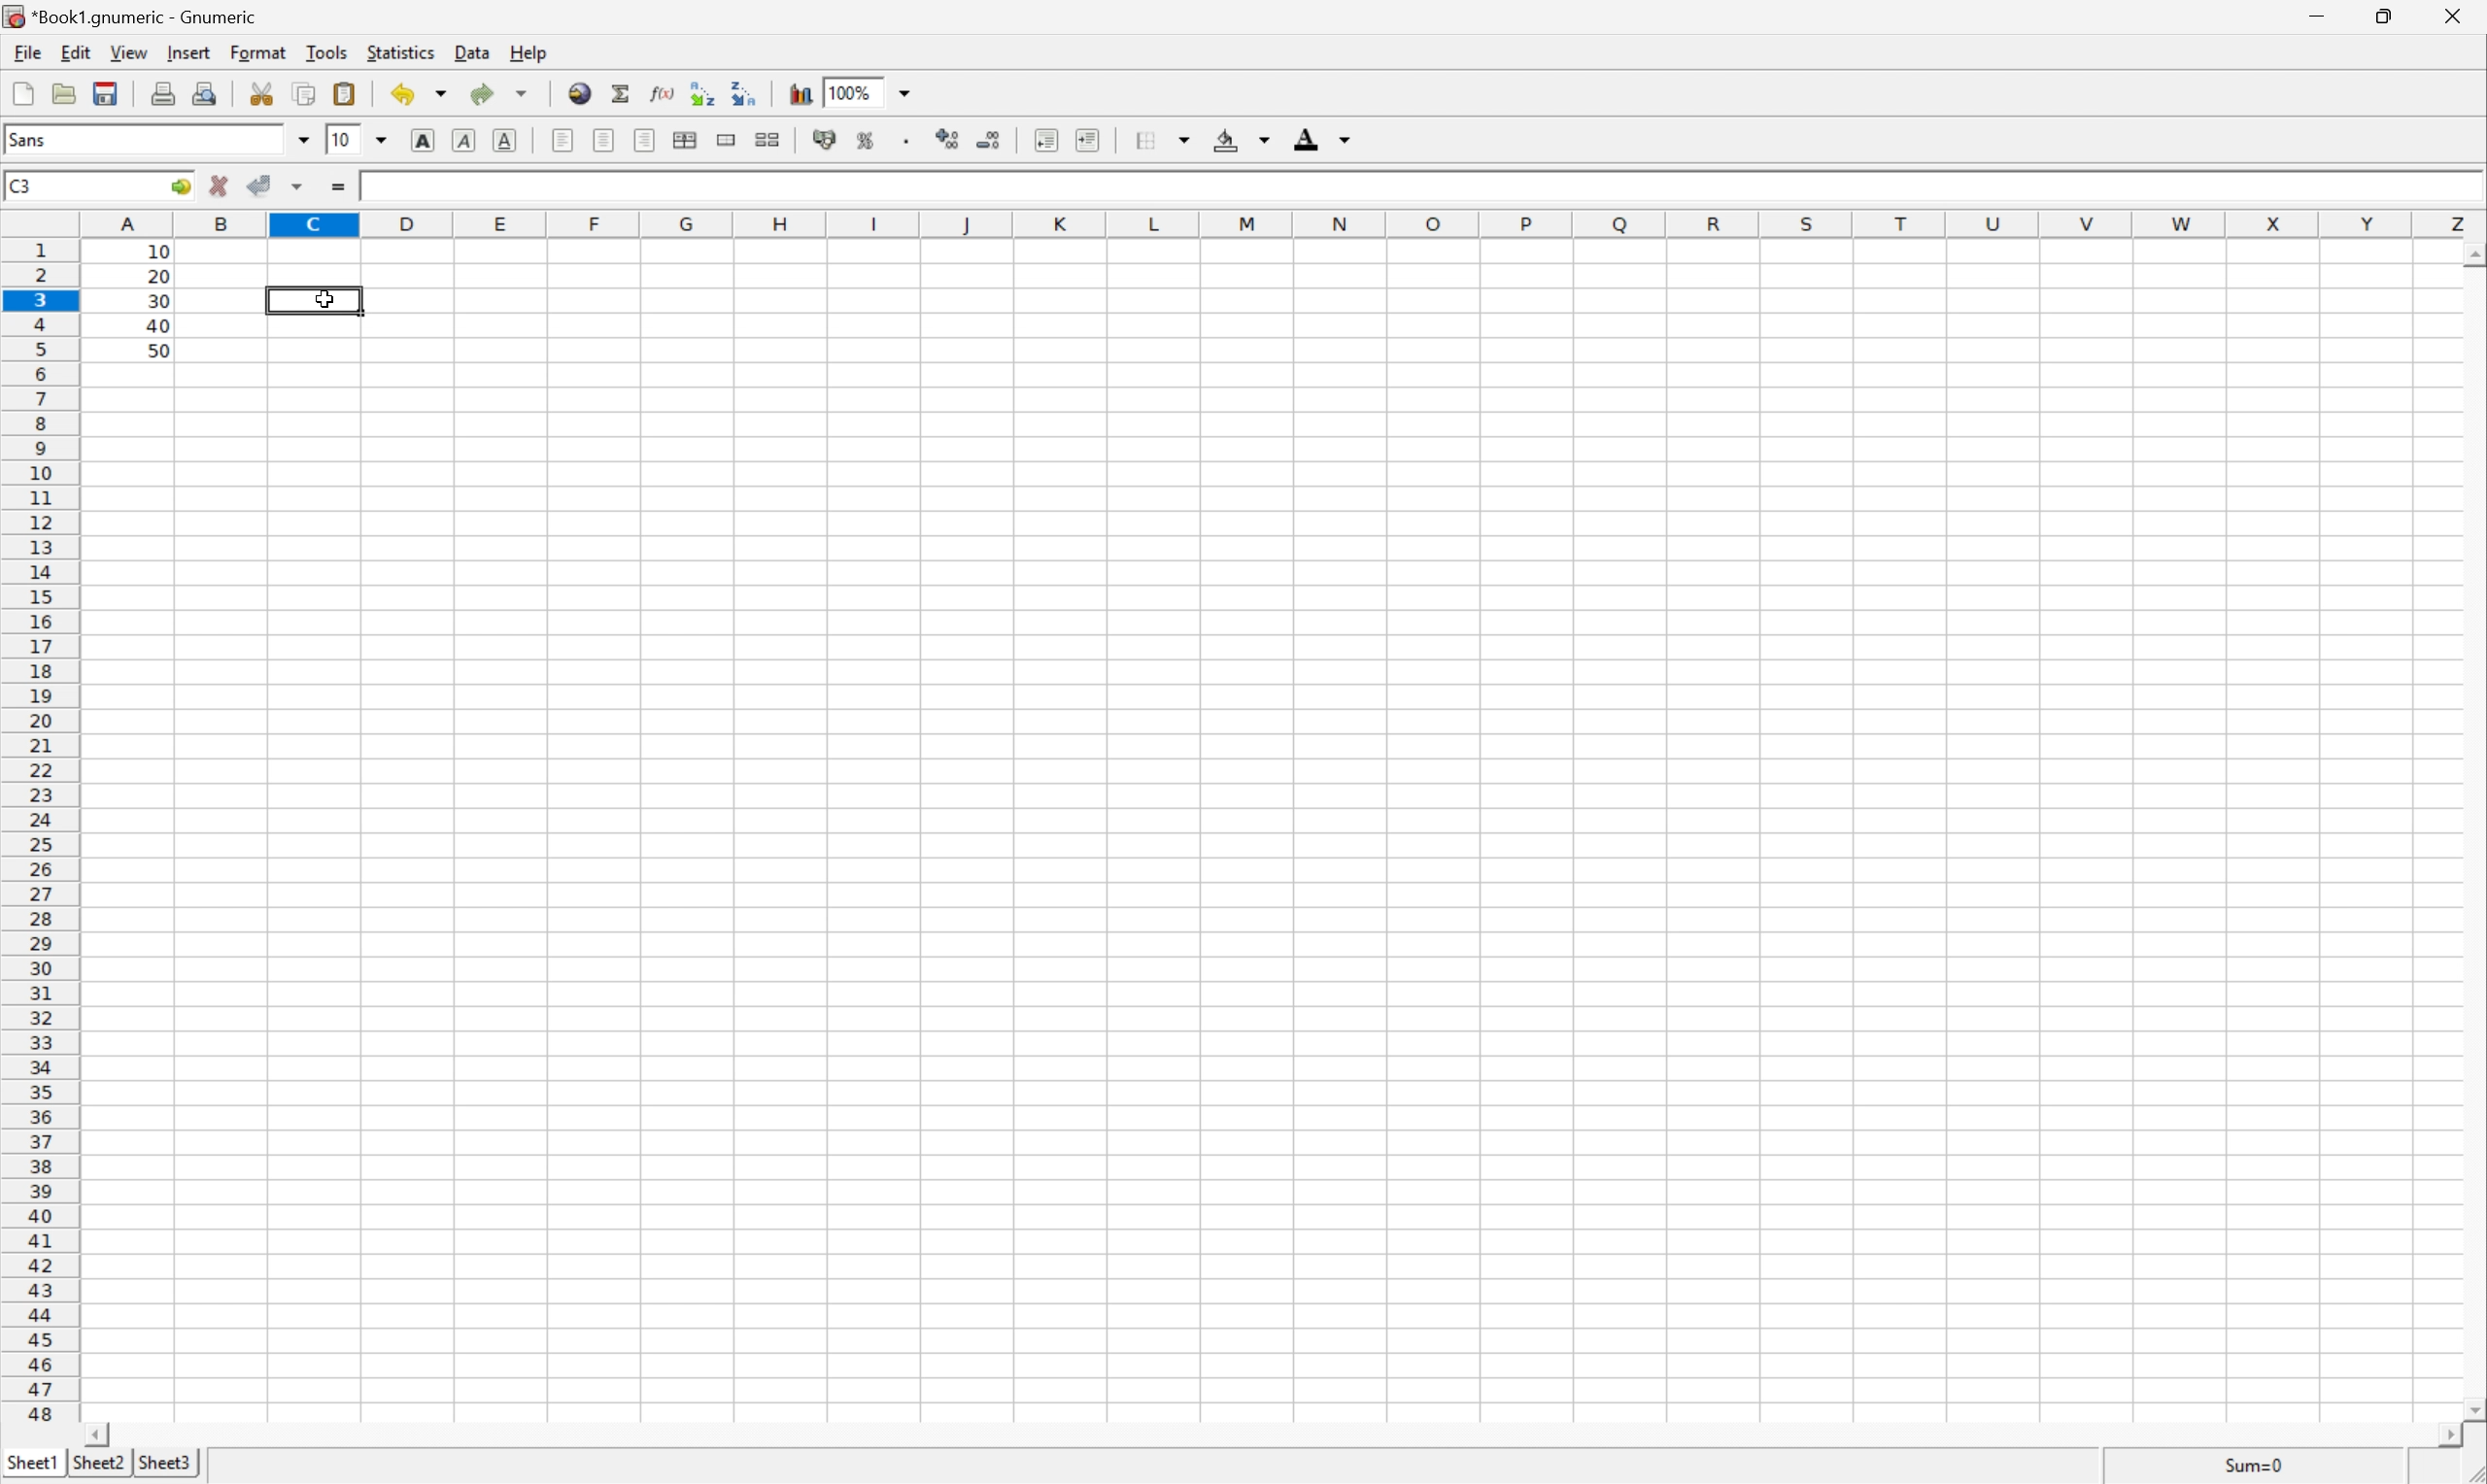 The height and width of the screenshot is (1484, 2487). What do you see at coordinates (257, 51) in the screenshot?
I see `Format` at bounding box center [257, 51].